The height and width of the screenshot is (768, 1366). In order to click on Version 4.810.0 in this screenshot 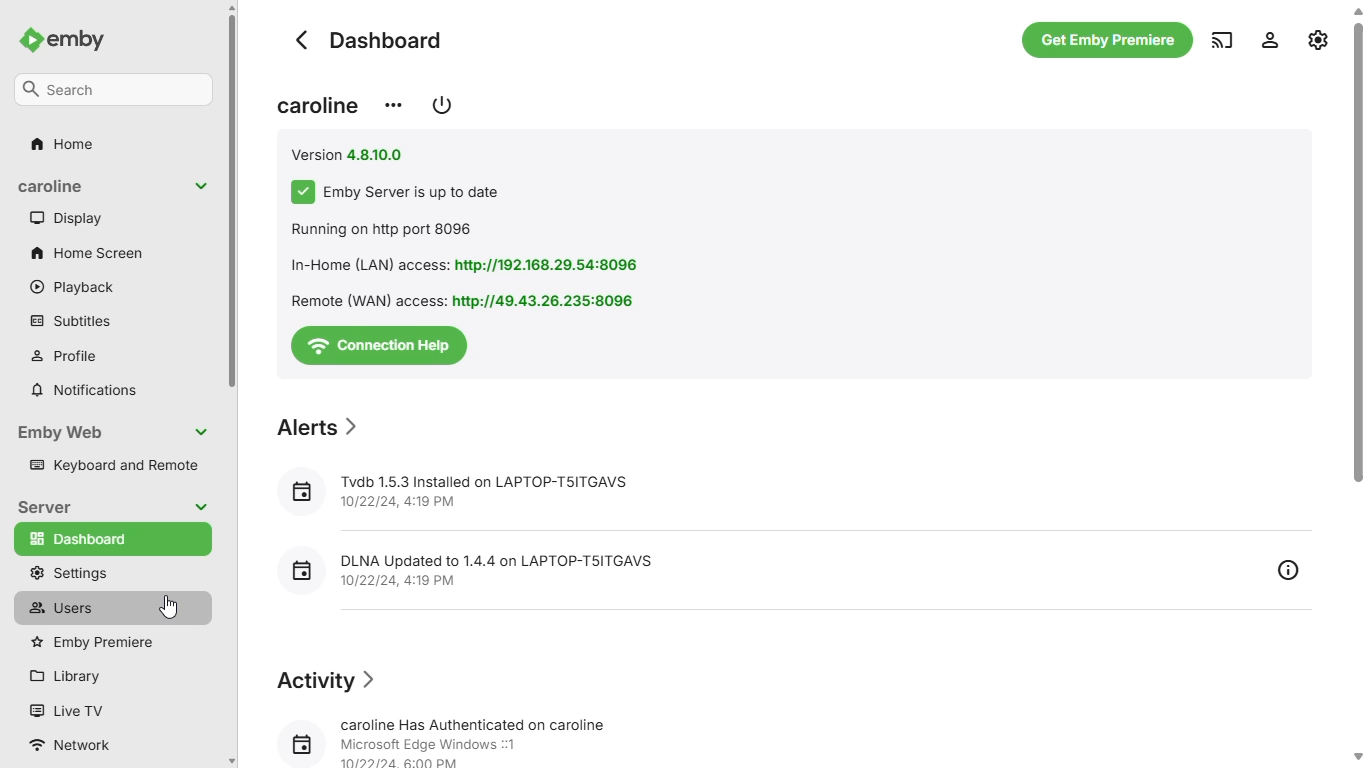, I will do `click(356, 155)`.